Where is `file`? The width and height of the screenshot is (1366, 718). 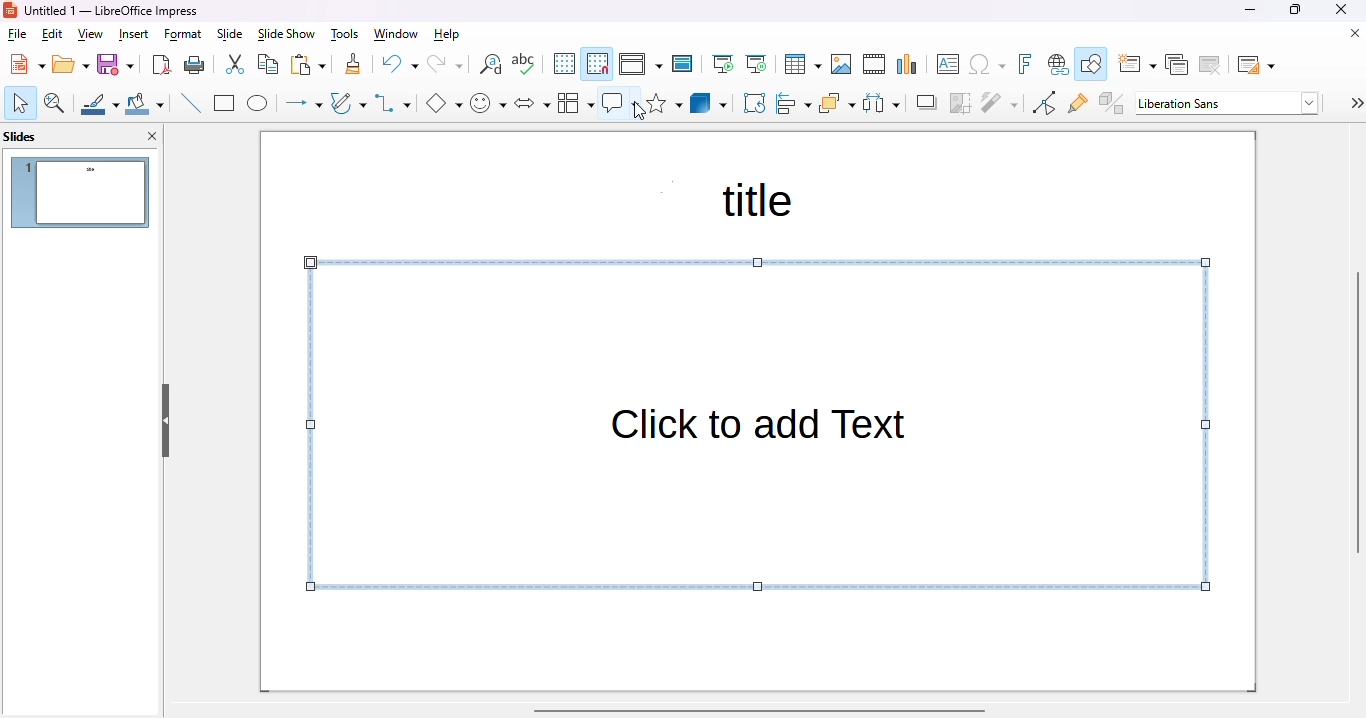 file is located at coordinates (17, 34).